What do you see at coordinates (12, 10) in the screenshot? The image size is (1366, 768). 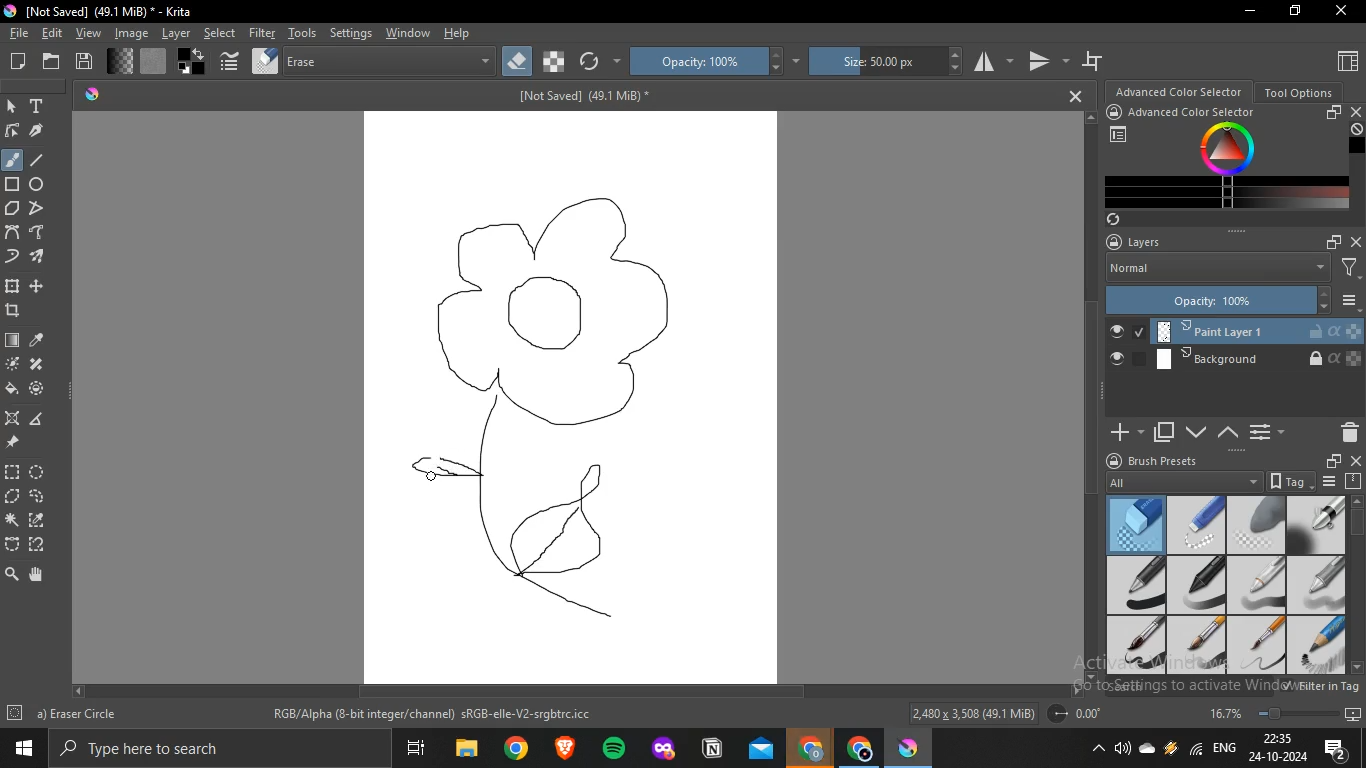 I see `logo` at bounding box center [12, 10].